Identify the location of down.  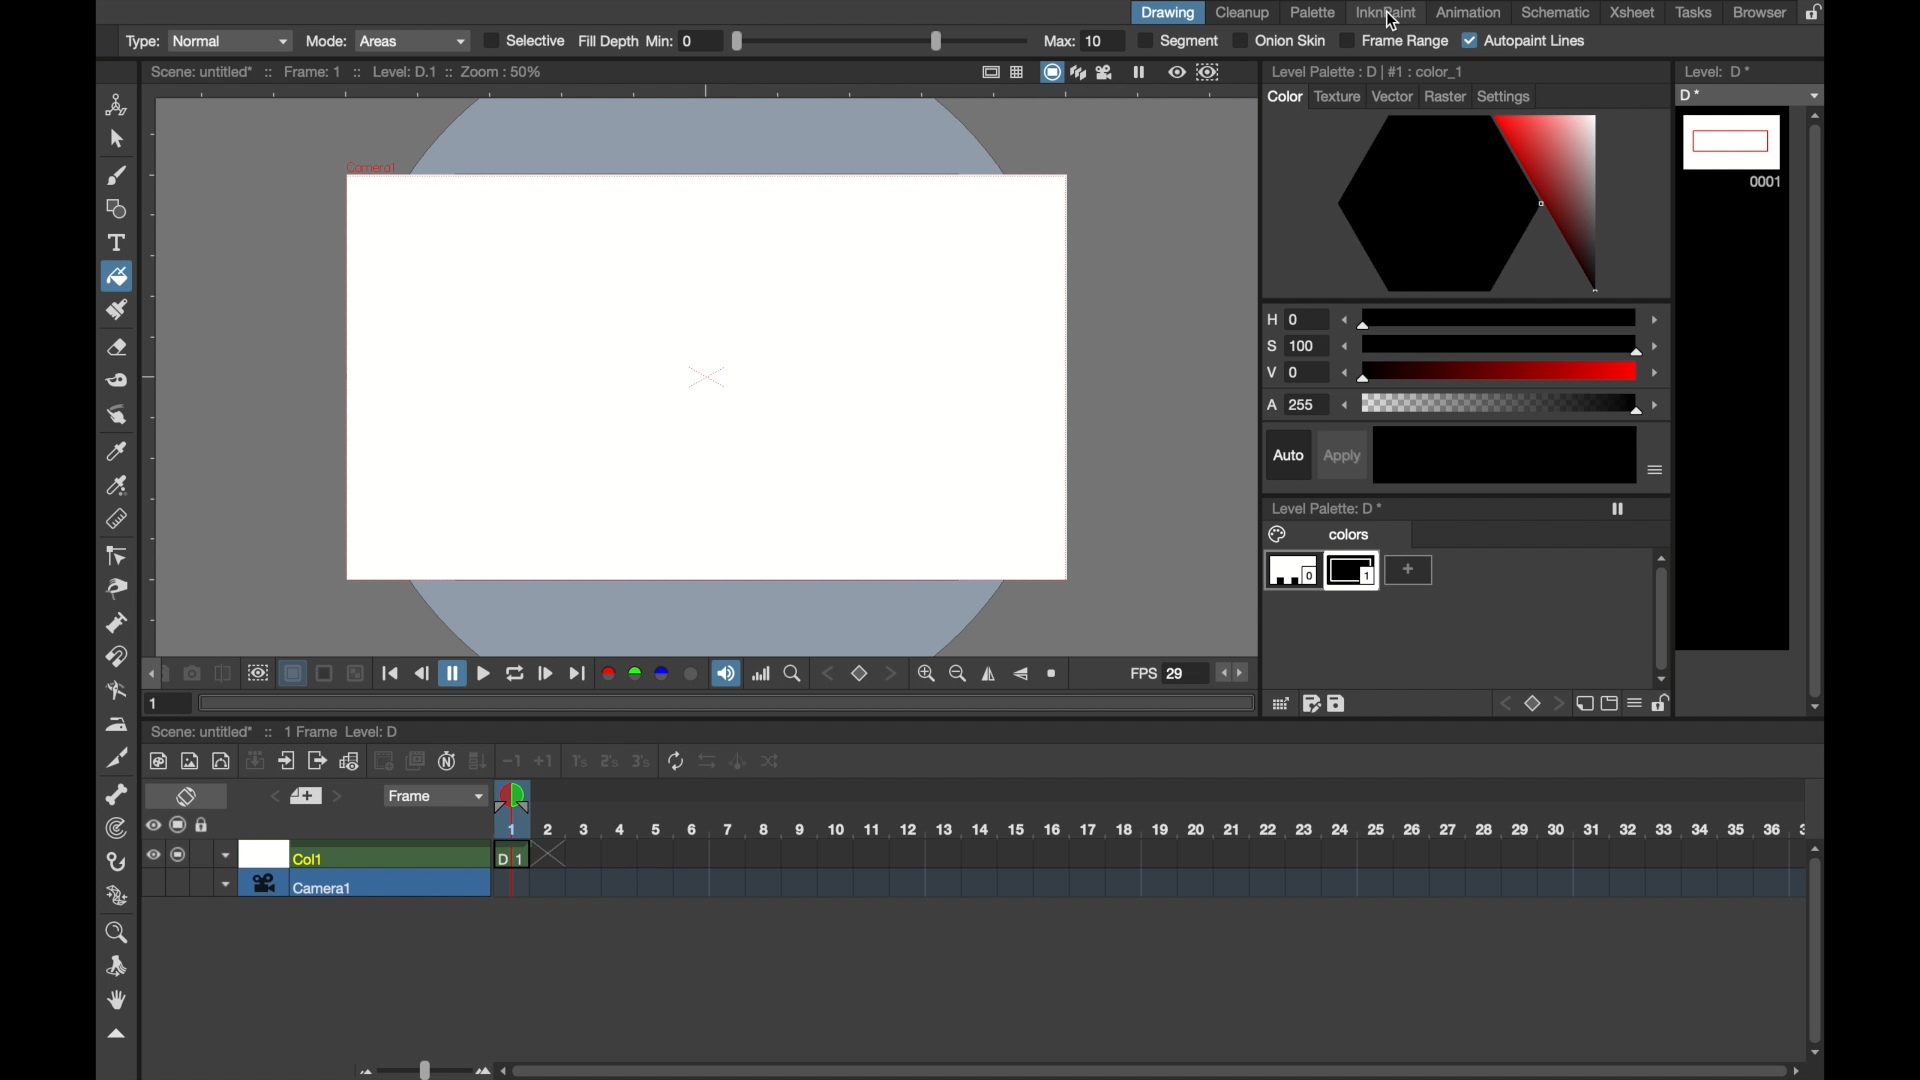
(478, 760).